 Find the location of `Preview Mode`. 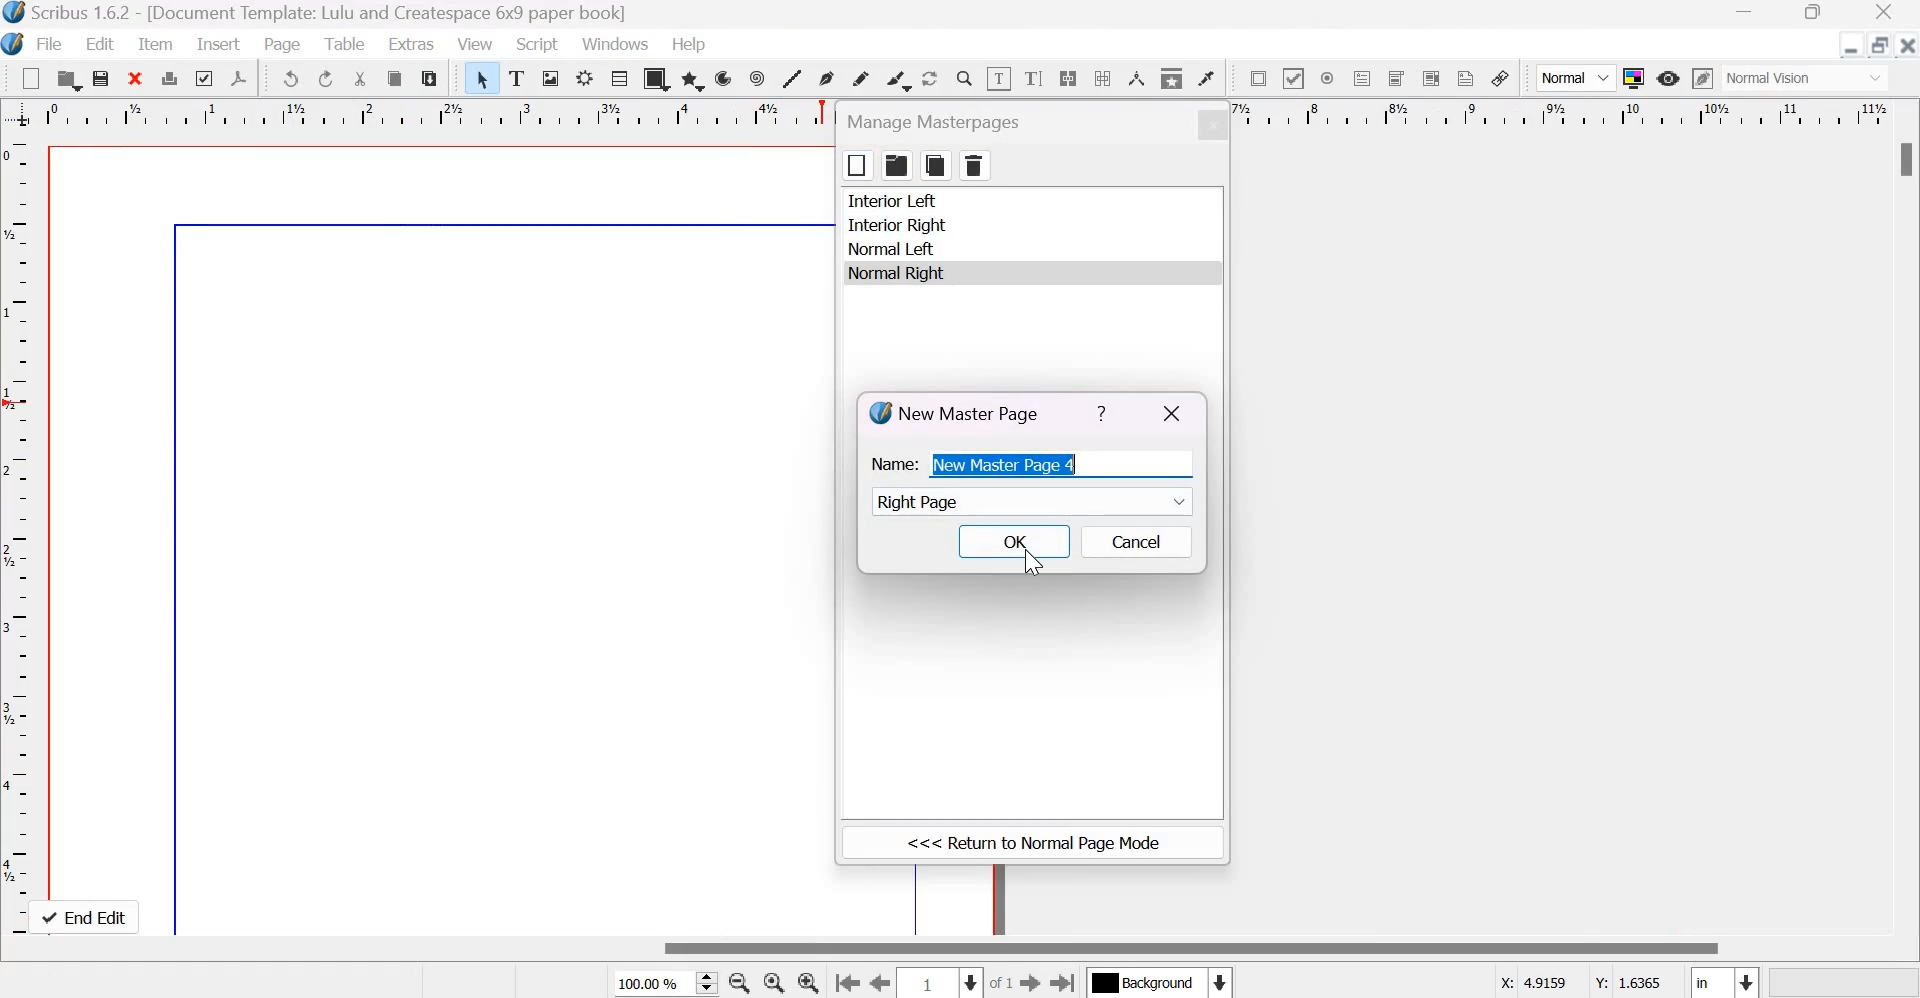

Preview Mode is located at coordinates (1669, 78).